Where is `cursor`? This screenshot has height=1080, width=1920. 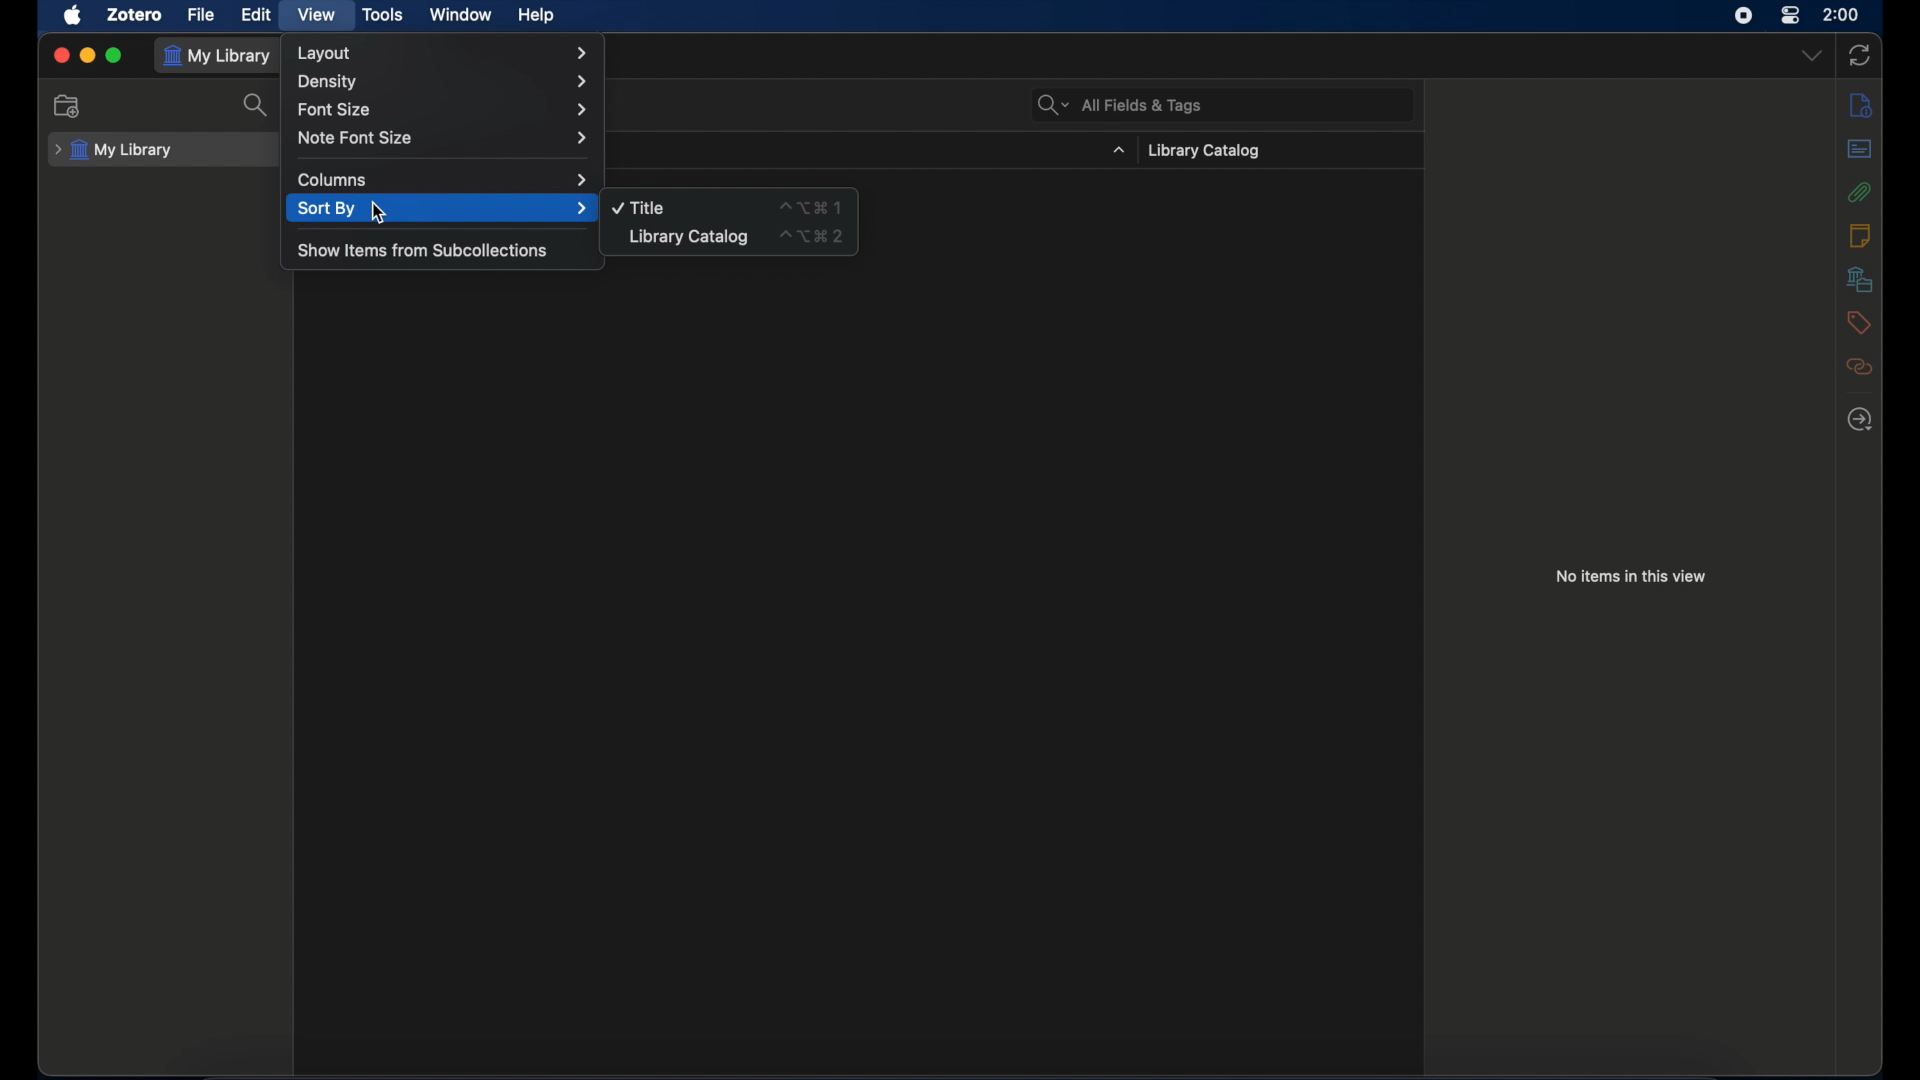 cursor is located at coordinates (379, 214).